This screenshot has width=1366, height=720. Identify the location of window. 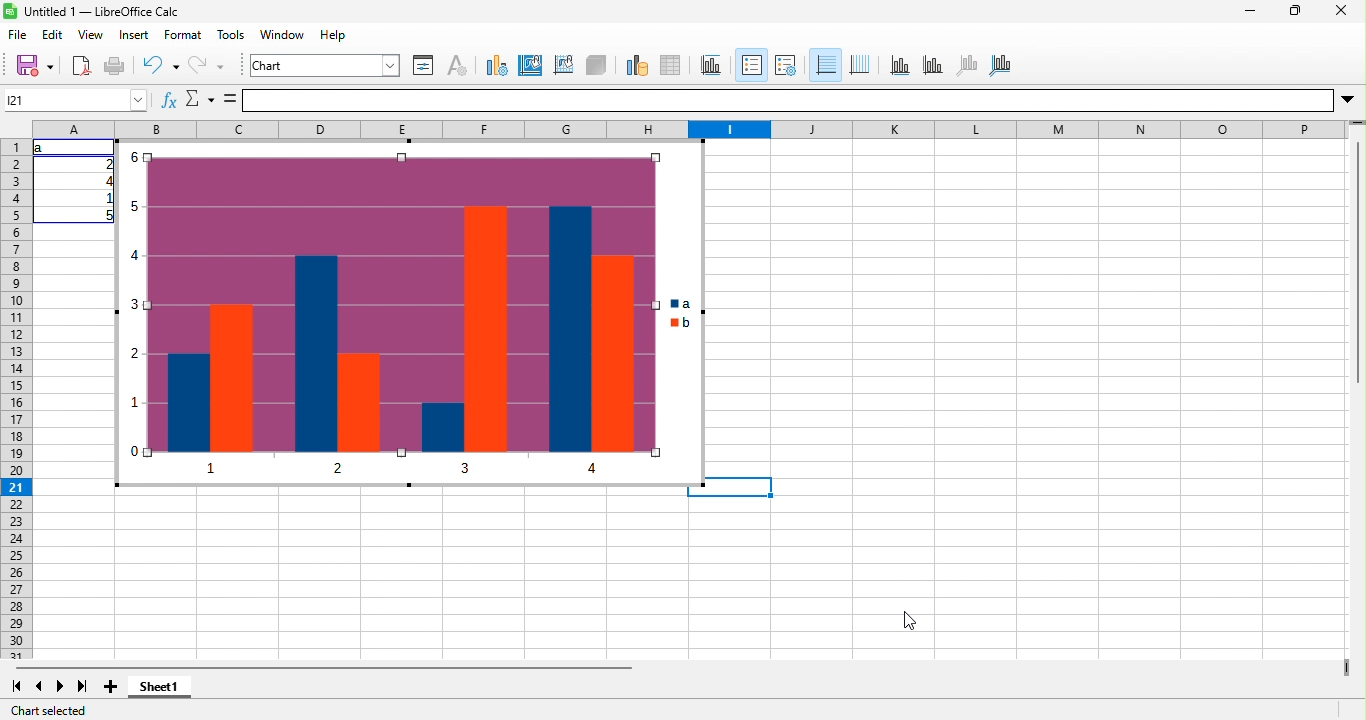
(283, 34).